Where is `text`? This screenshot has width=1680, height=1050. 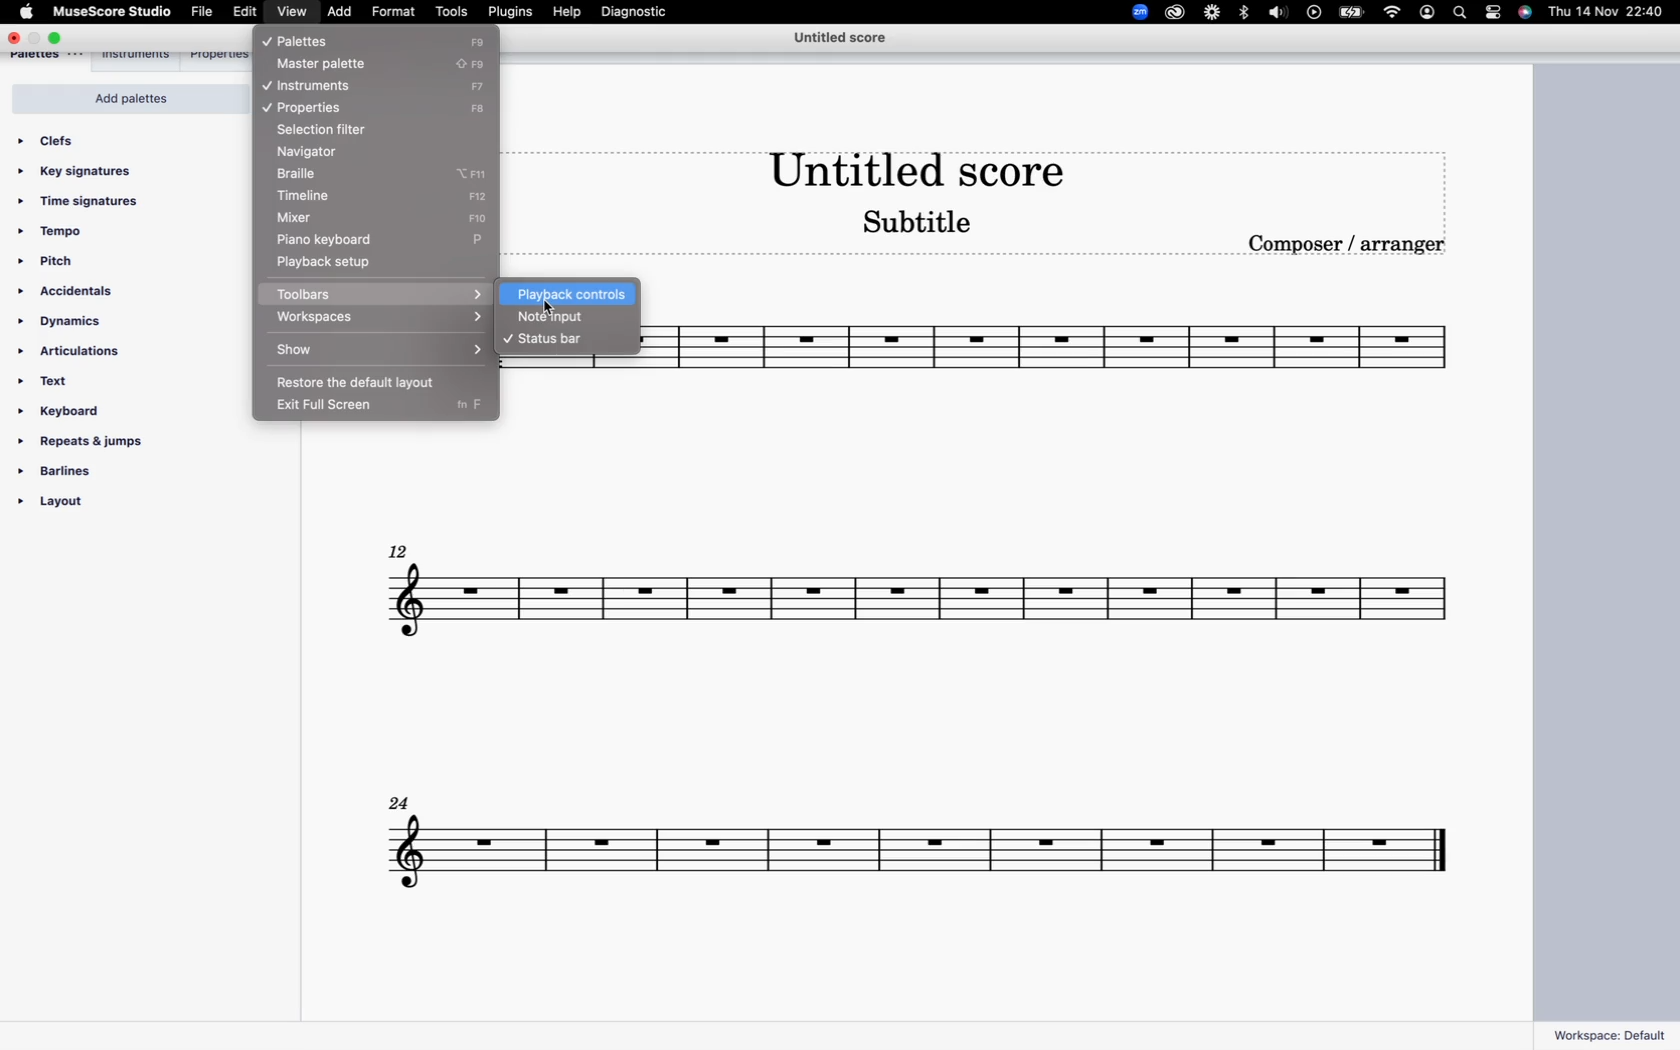 text is located at coordinates (49, 380).